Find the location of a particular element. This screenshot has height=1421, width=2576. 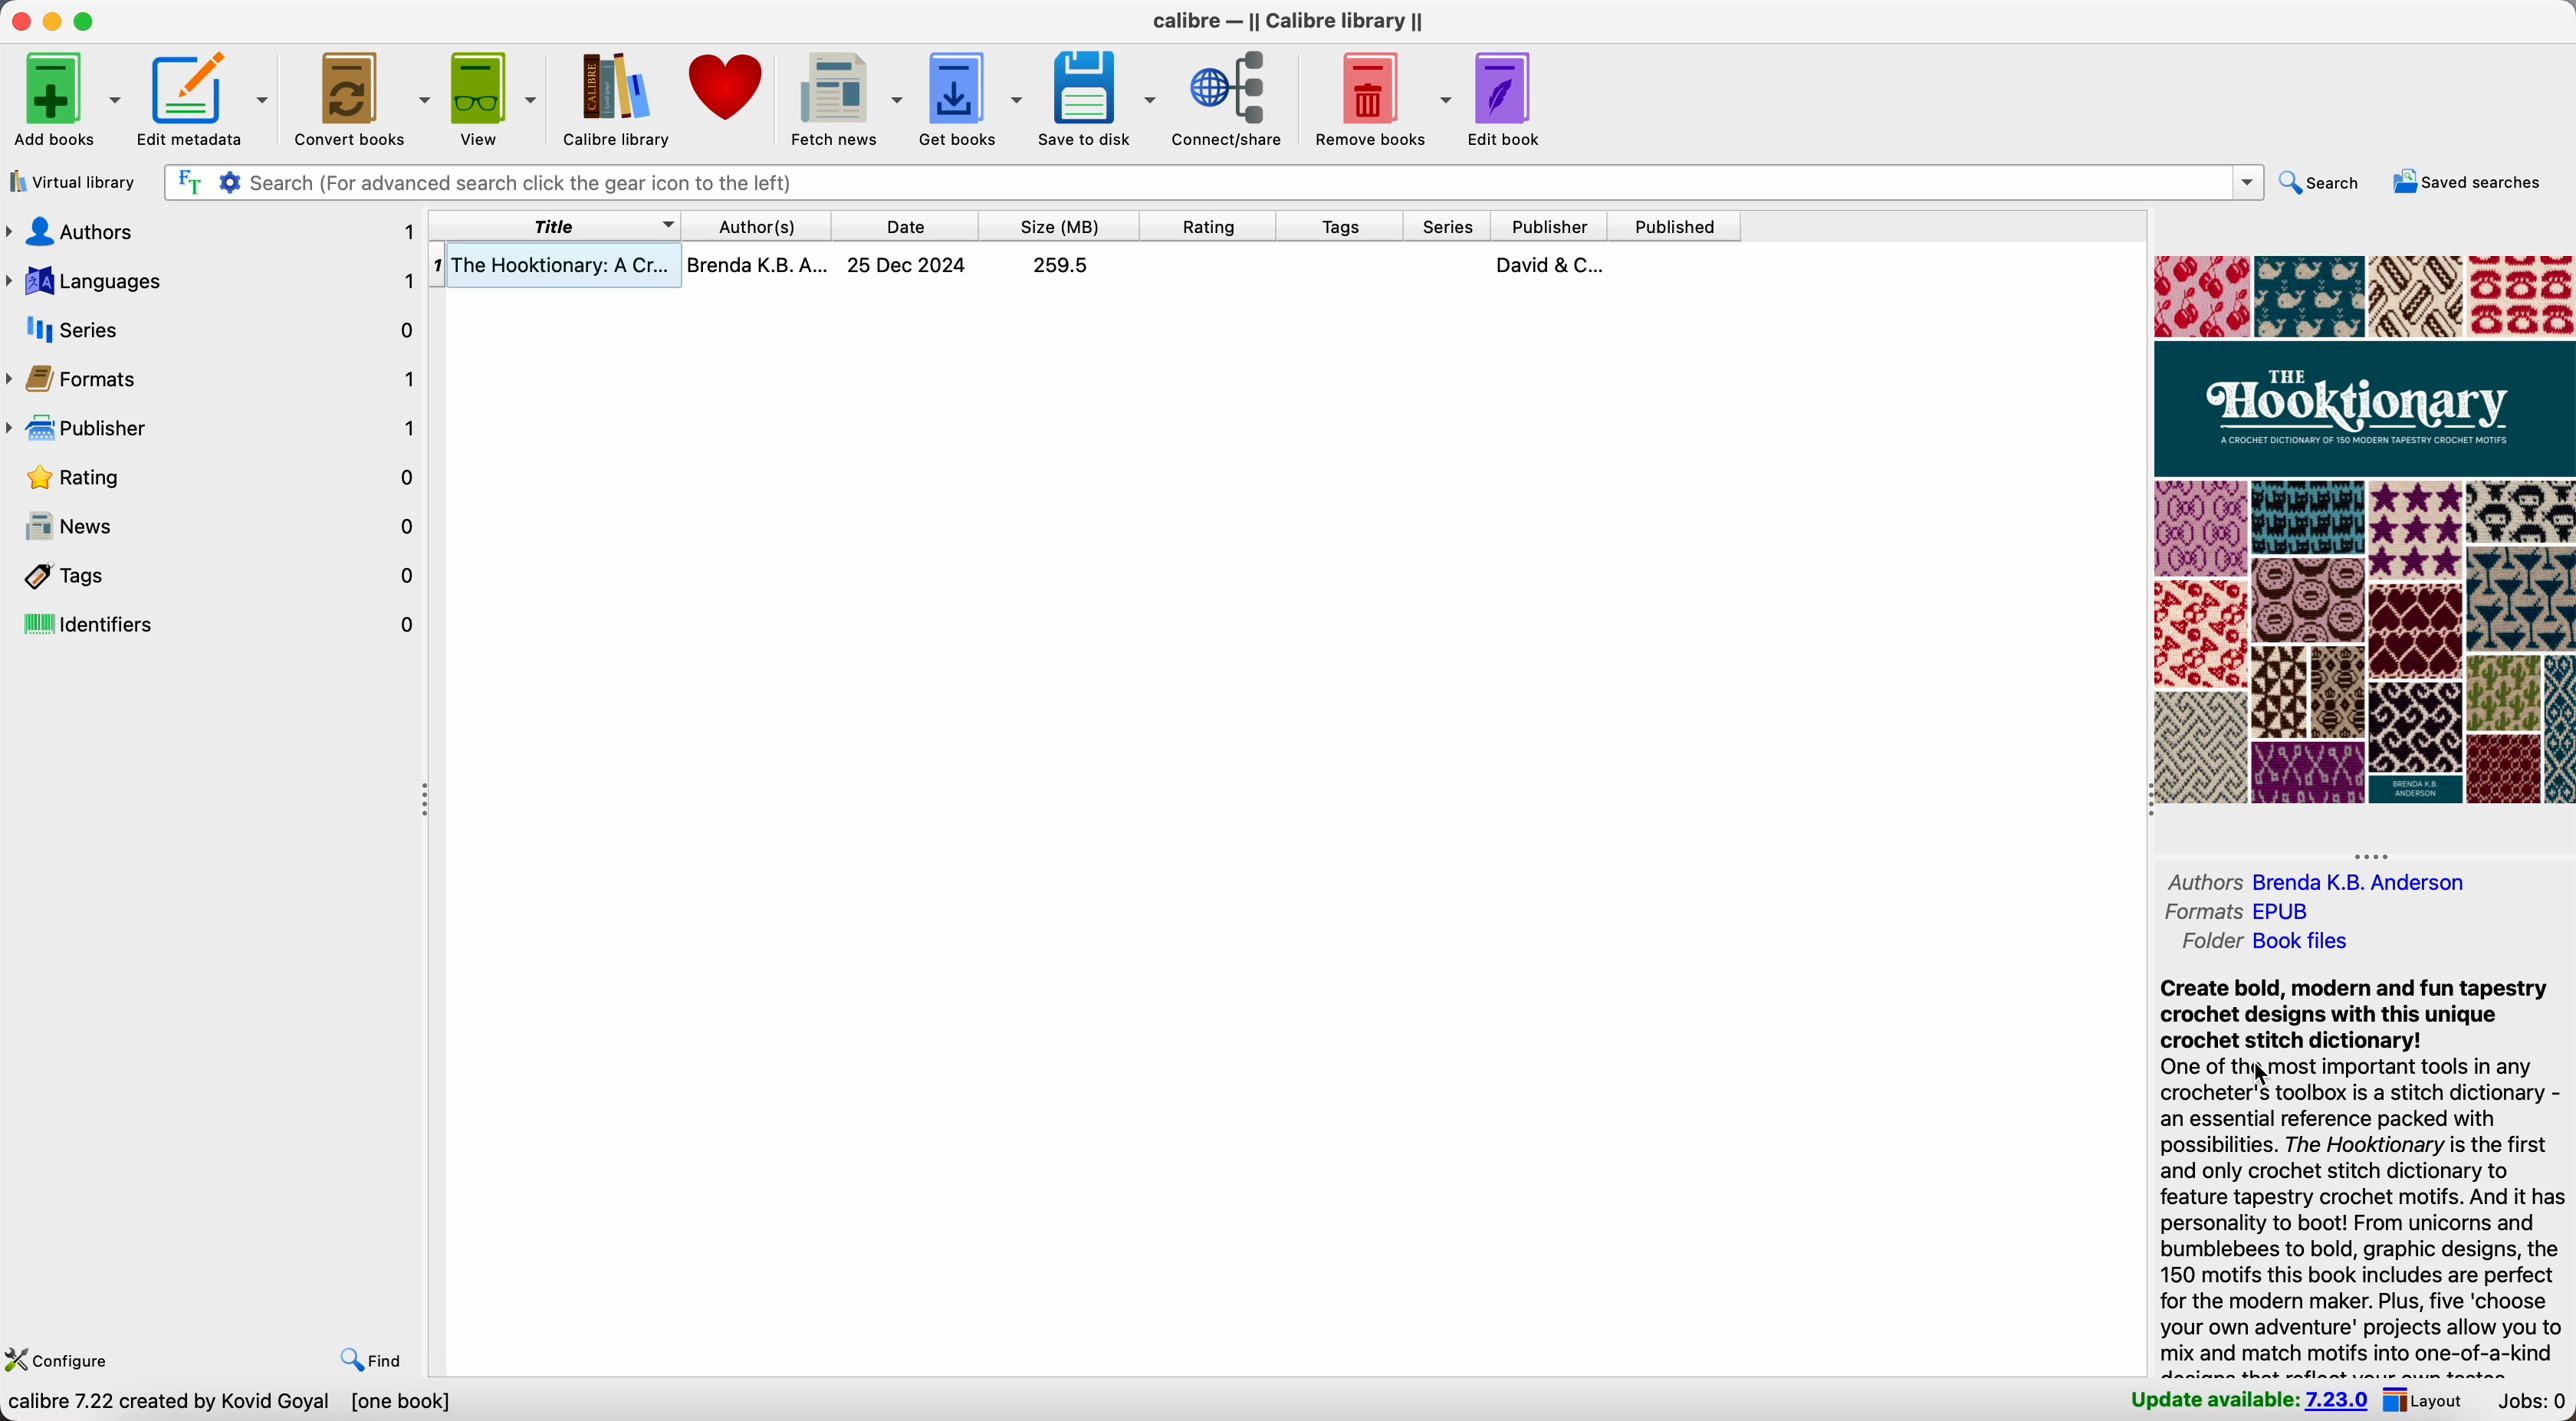

rating is located at coordinates (1208, 224).